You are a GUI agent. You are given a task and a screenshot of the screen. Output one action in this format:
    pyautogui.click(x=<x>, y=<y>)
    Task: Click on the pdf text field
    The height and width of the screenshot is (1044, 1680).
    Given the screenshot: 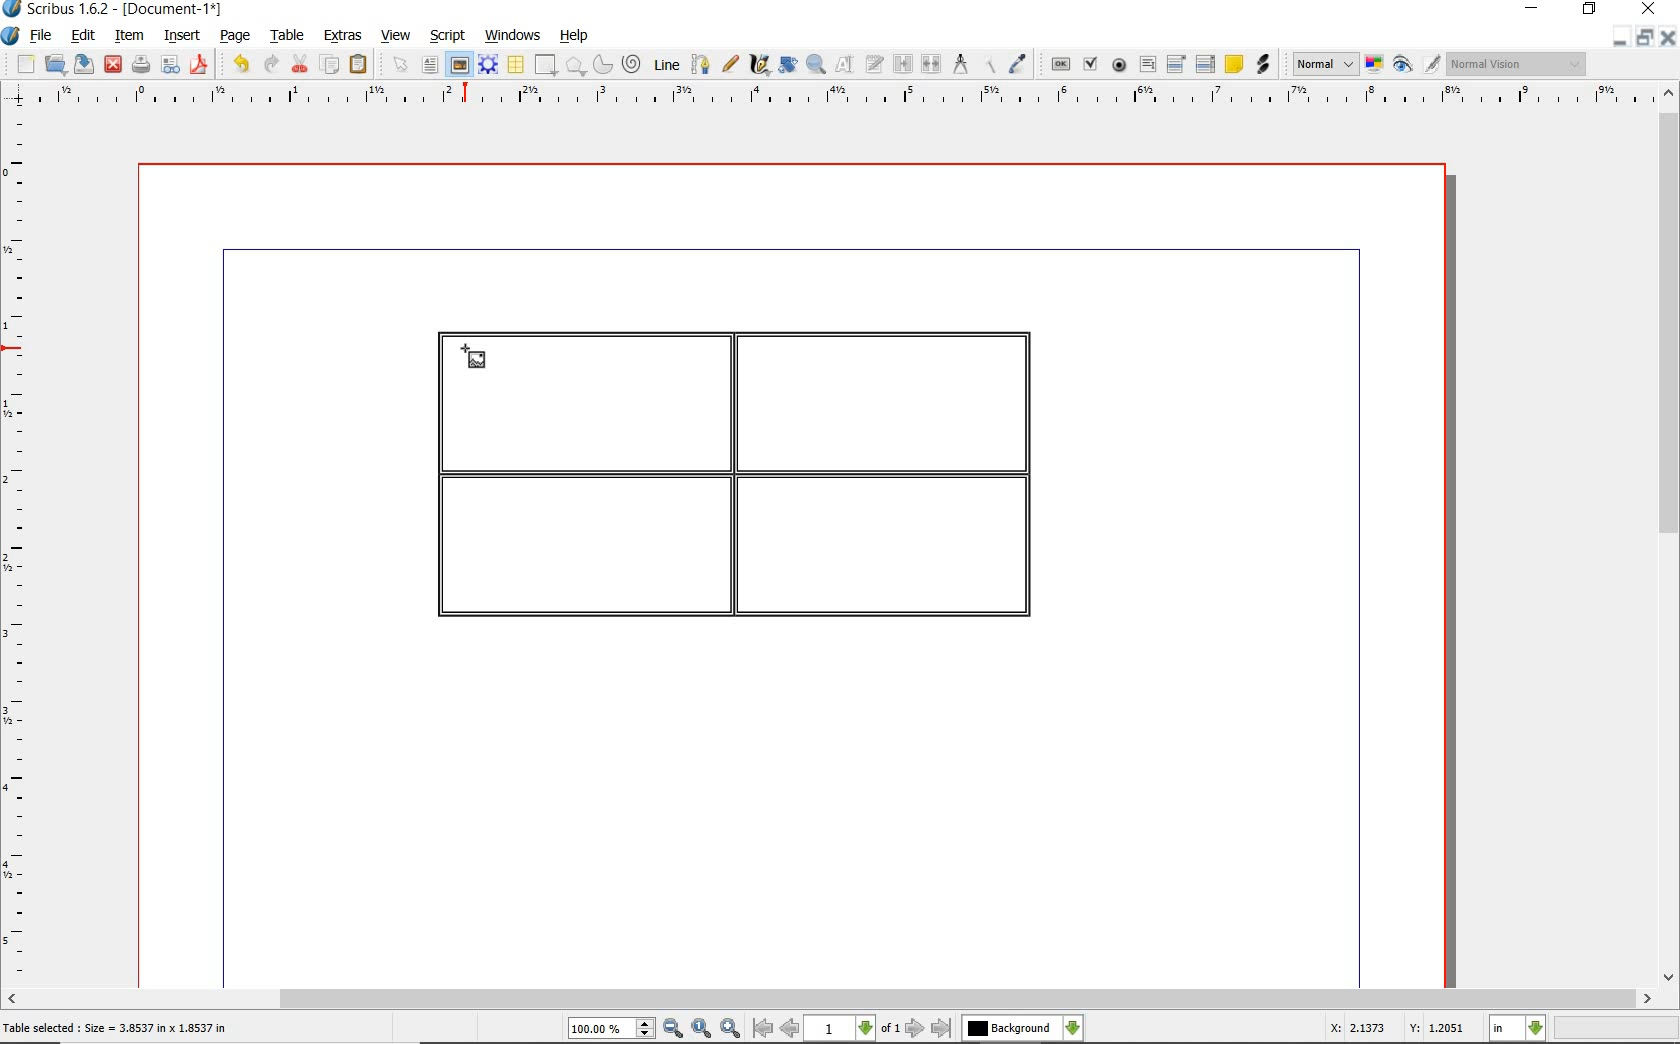 What is the action you would take?
    pyautogui.click(x=1148, y=64)
    